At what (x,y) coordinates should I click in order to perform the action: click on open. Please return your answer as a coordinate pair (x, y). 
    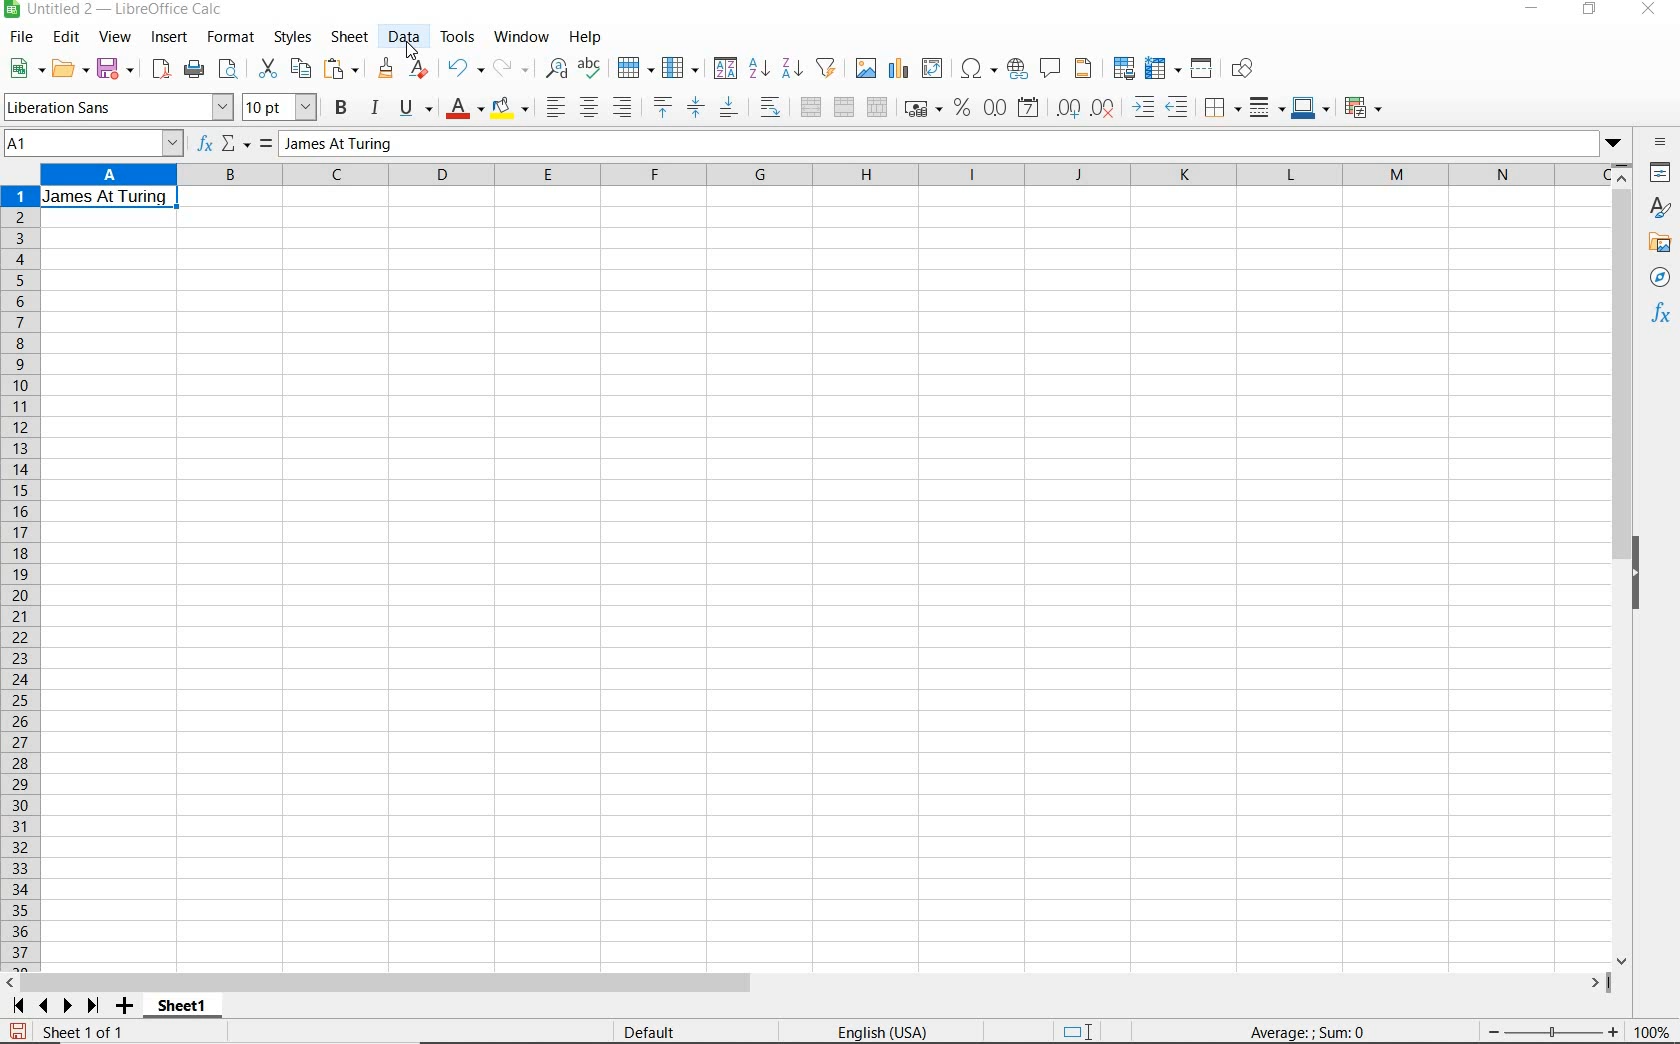
    Looking at the image, I should click on (70, 69).